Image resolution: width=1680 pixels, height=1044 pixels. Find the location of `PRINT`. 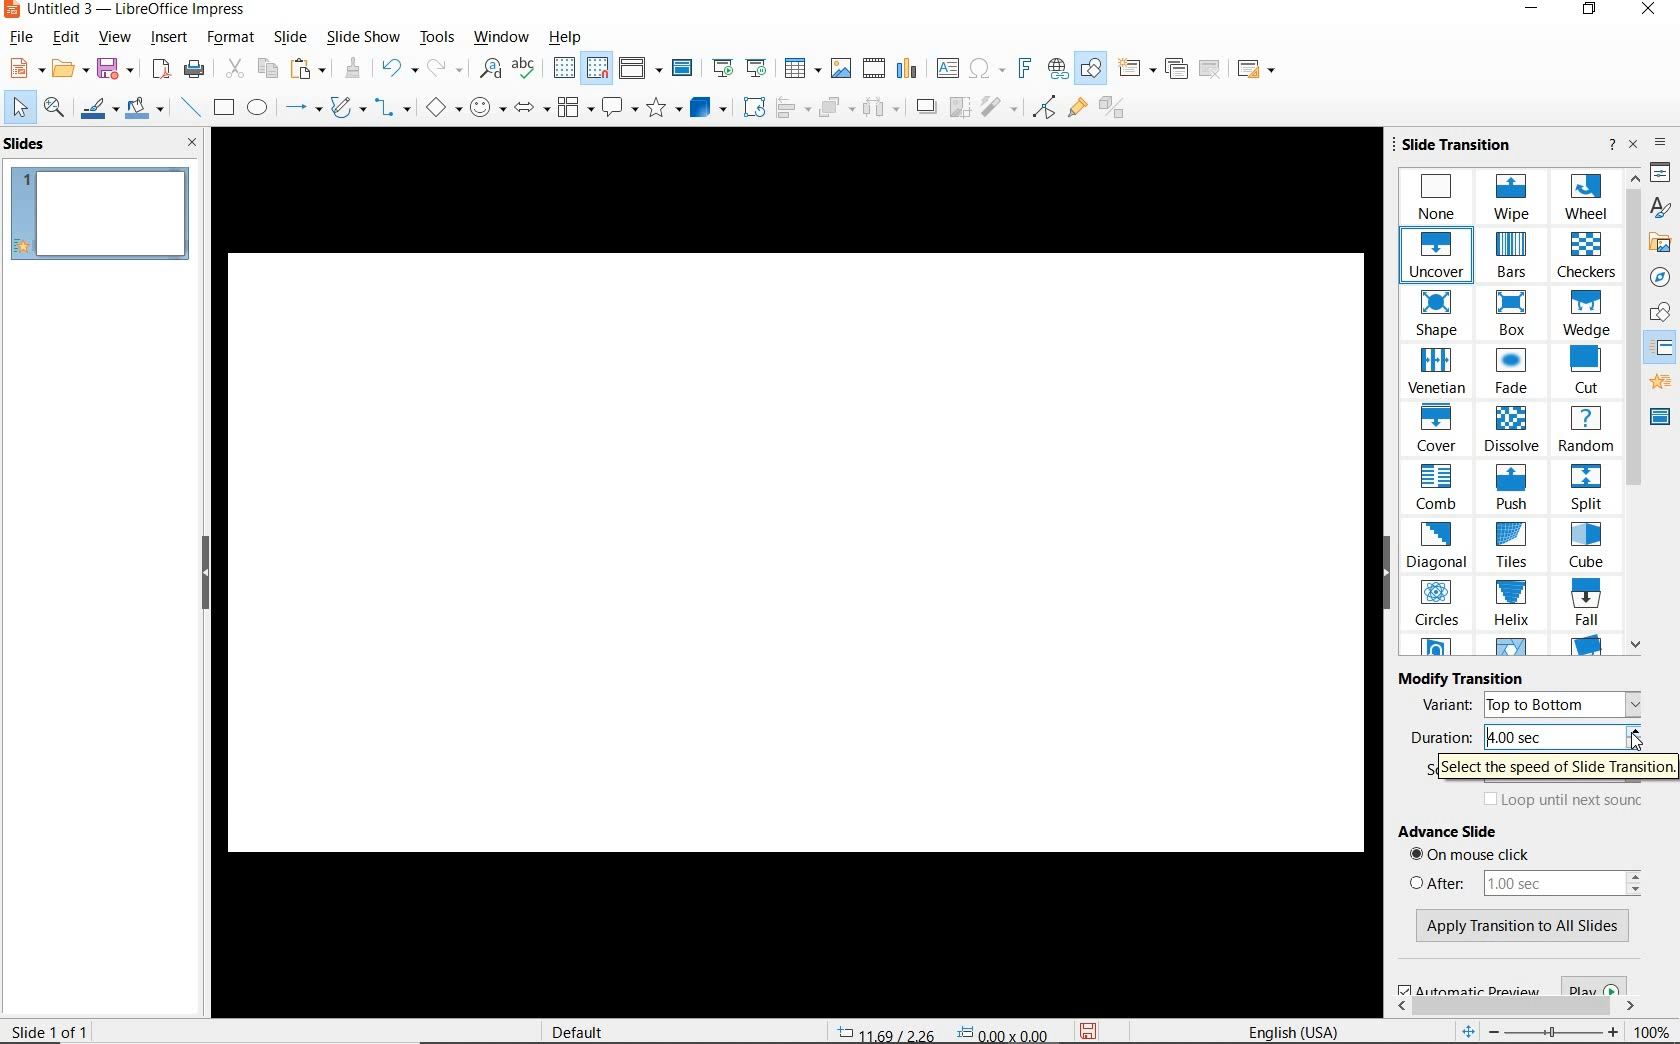

PRINT is located at coordinates (195, 72).